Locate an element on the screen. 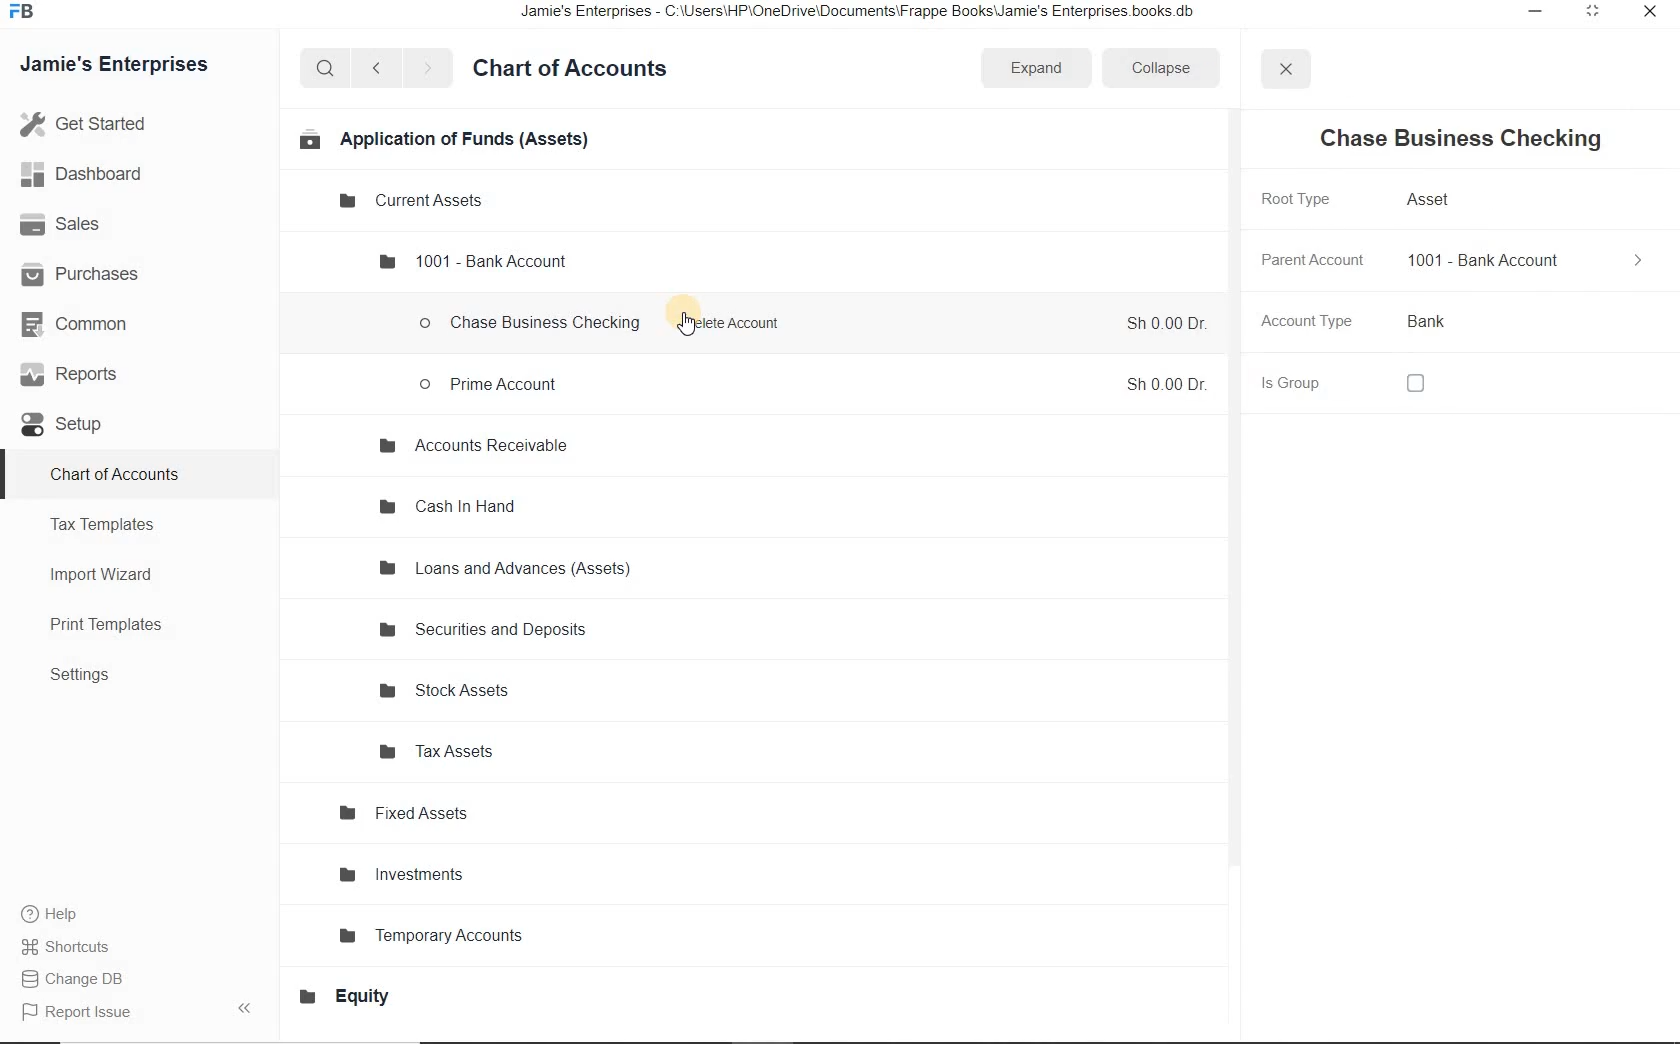 Image resolution: width=1680 pixels, height=1044 pixels. forward is located at coordinates (429, 68).